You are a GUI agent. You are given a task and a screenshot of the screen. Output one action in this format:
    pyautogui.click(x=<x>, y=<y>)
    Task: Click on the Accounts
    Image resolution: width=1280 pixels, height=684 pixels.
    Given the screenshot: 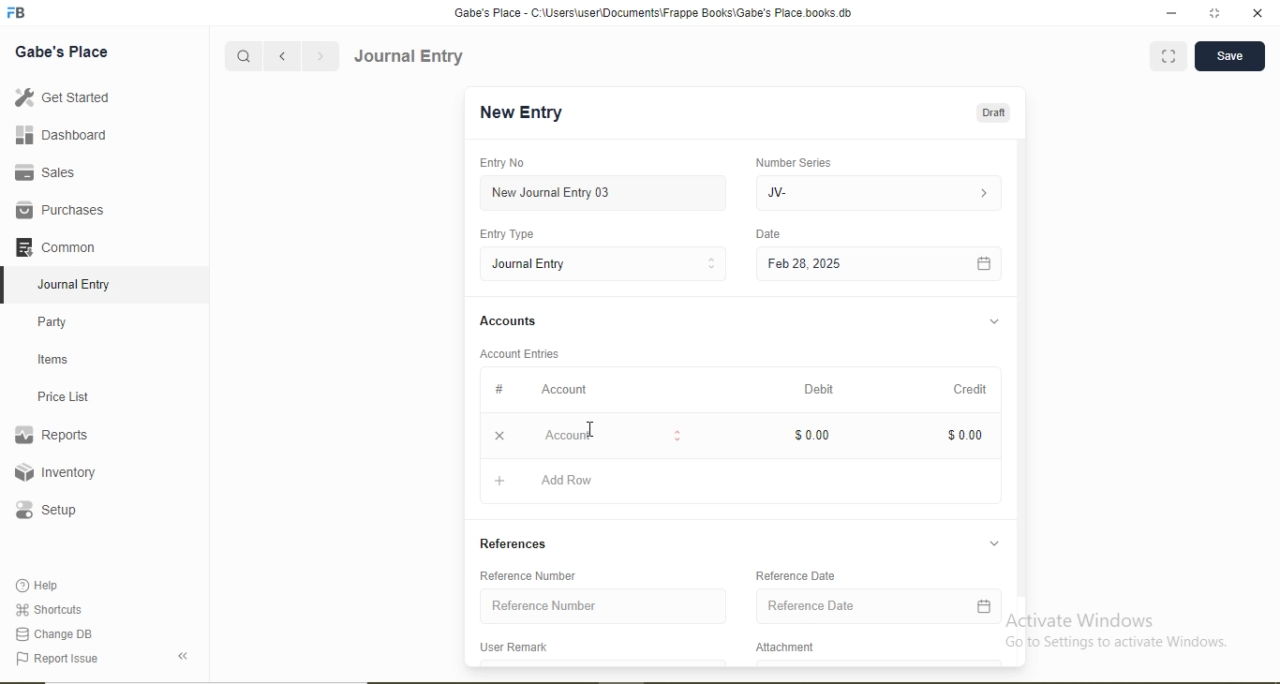 What is the action you would take?
    pyautogui.click(x=508, y=320)
    